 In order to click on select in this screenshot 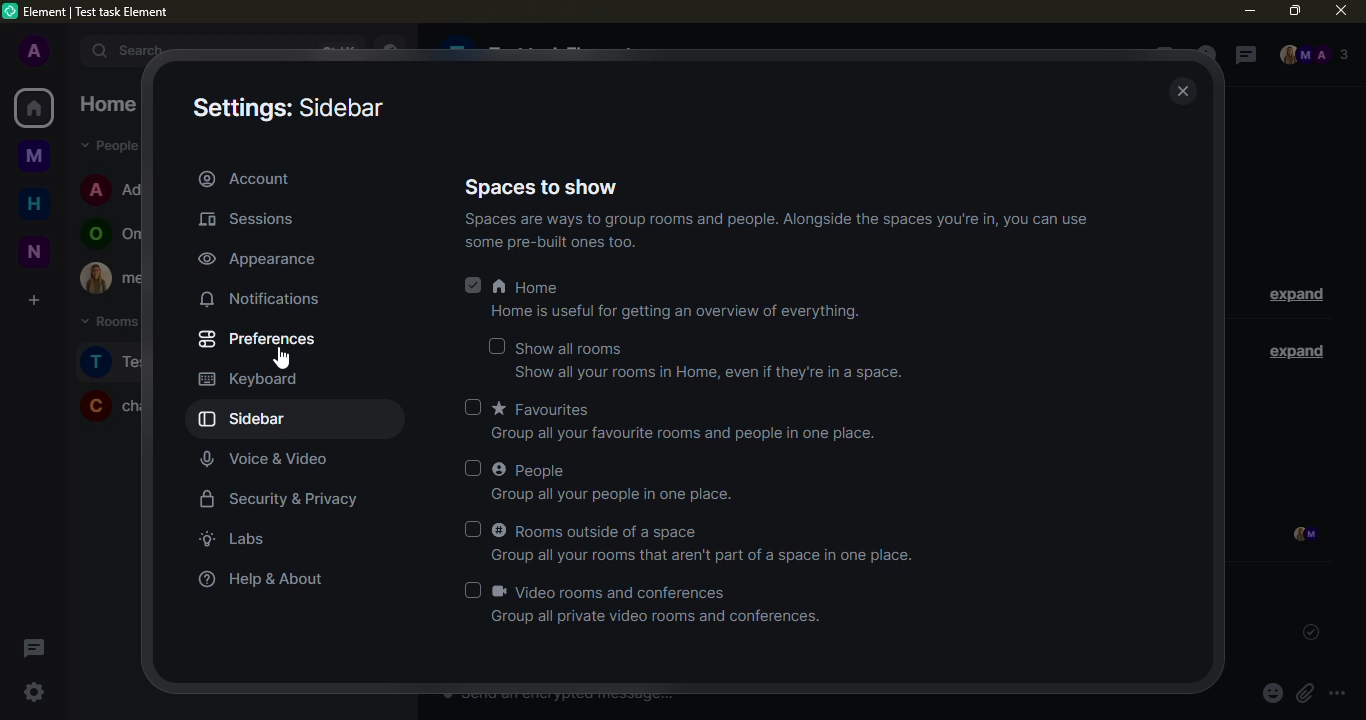, I will do `click(473, 407)`.